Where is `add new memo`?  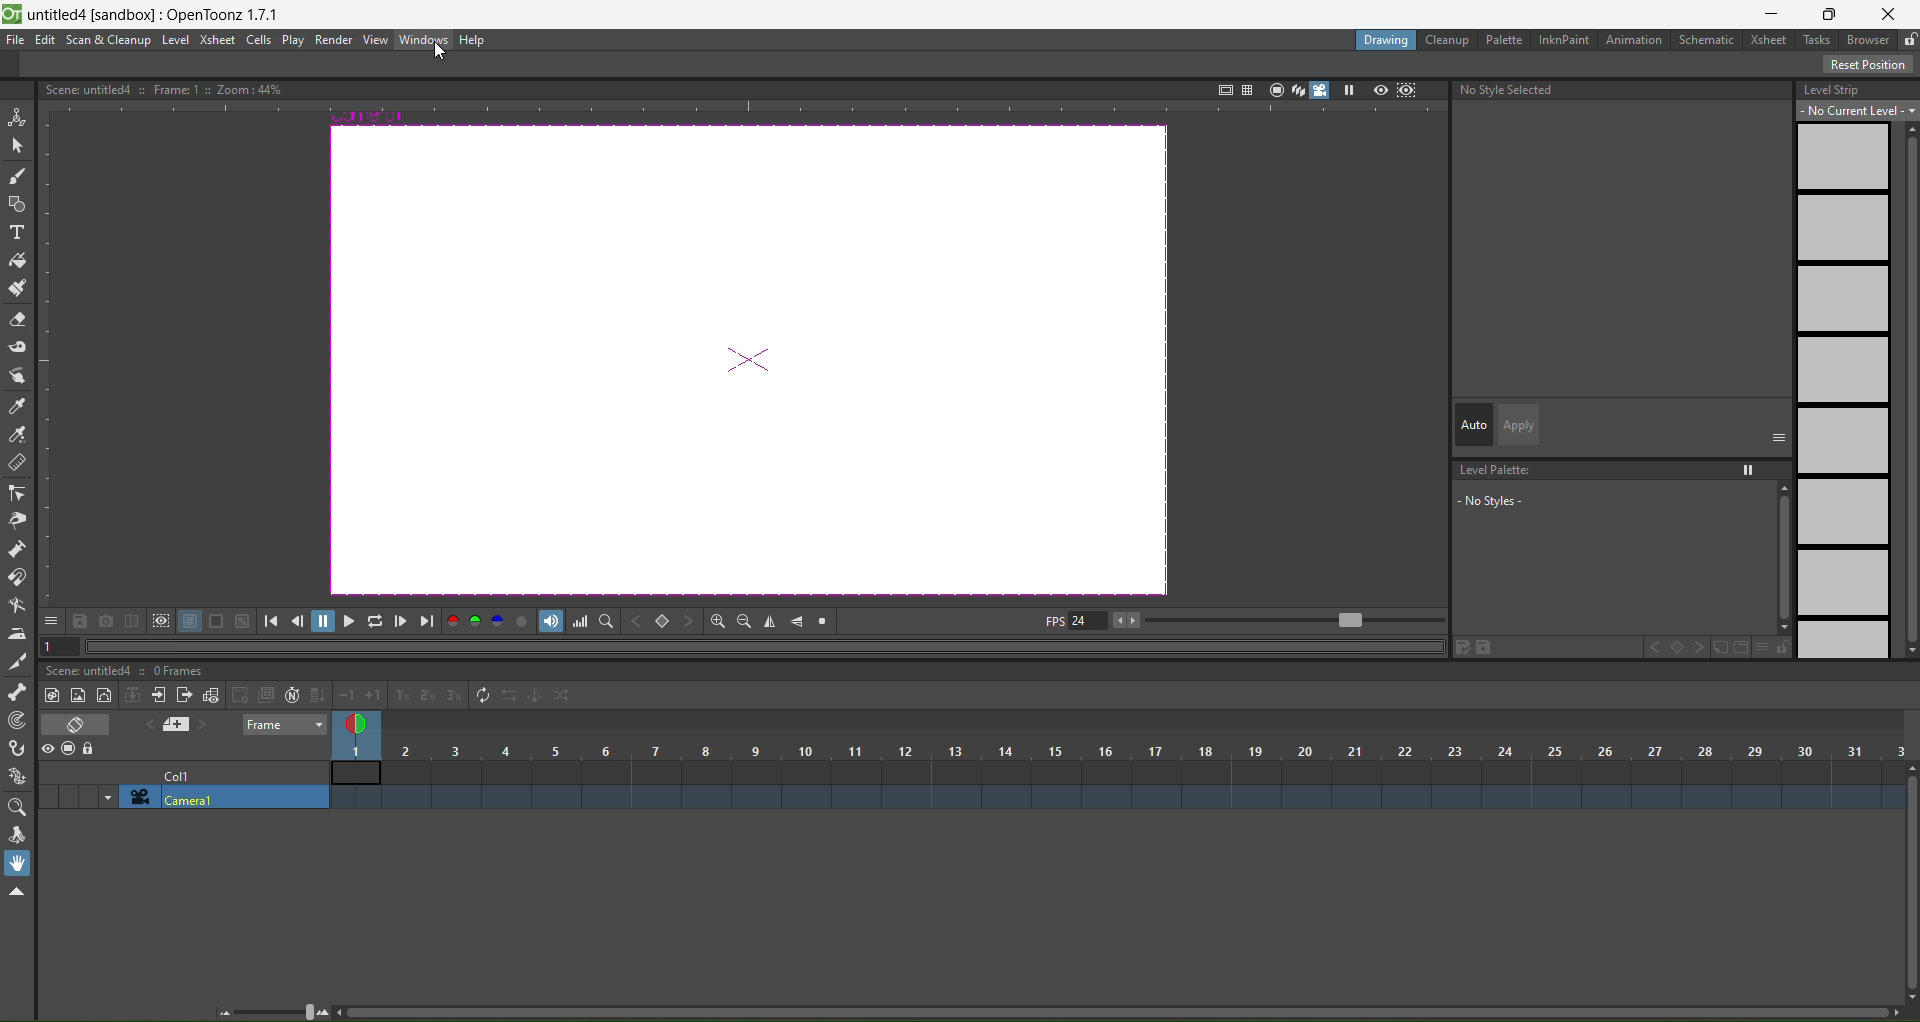 add new memo is located at coordinates (178, 726).